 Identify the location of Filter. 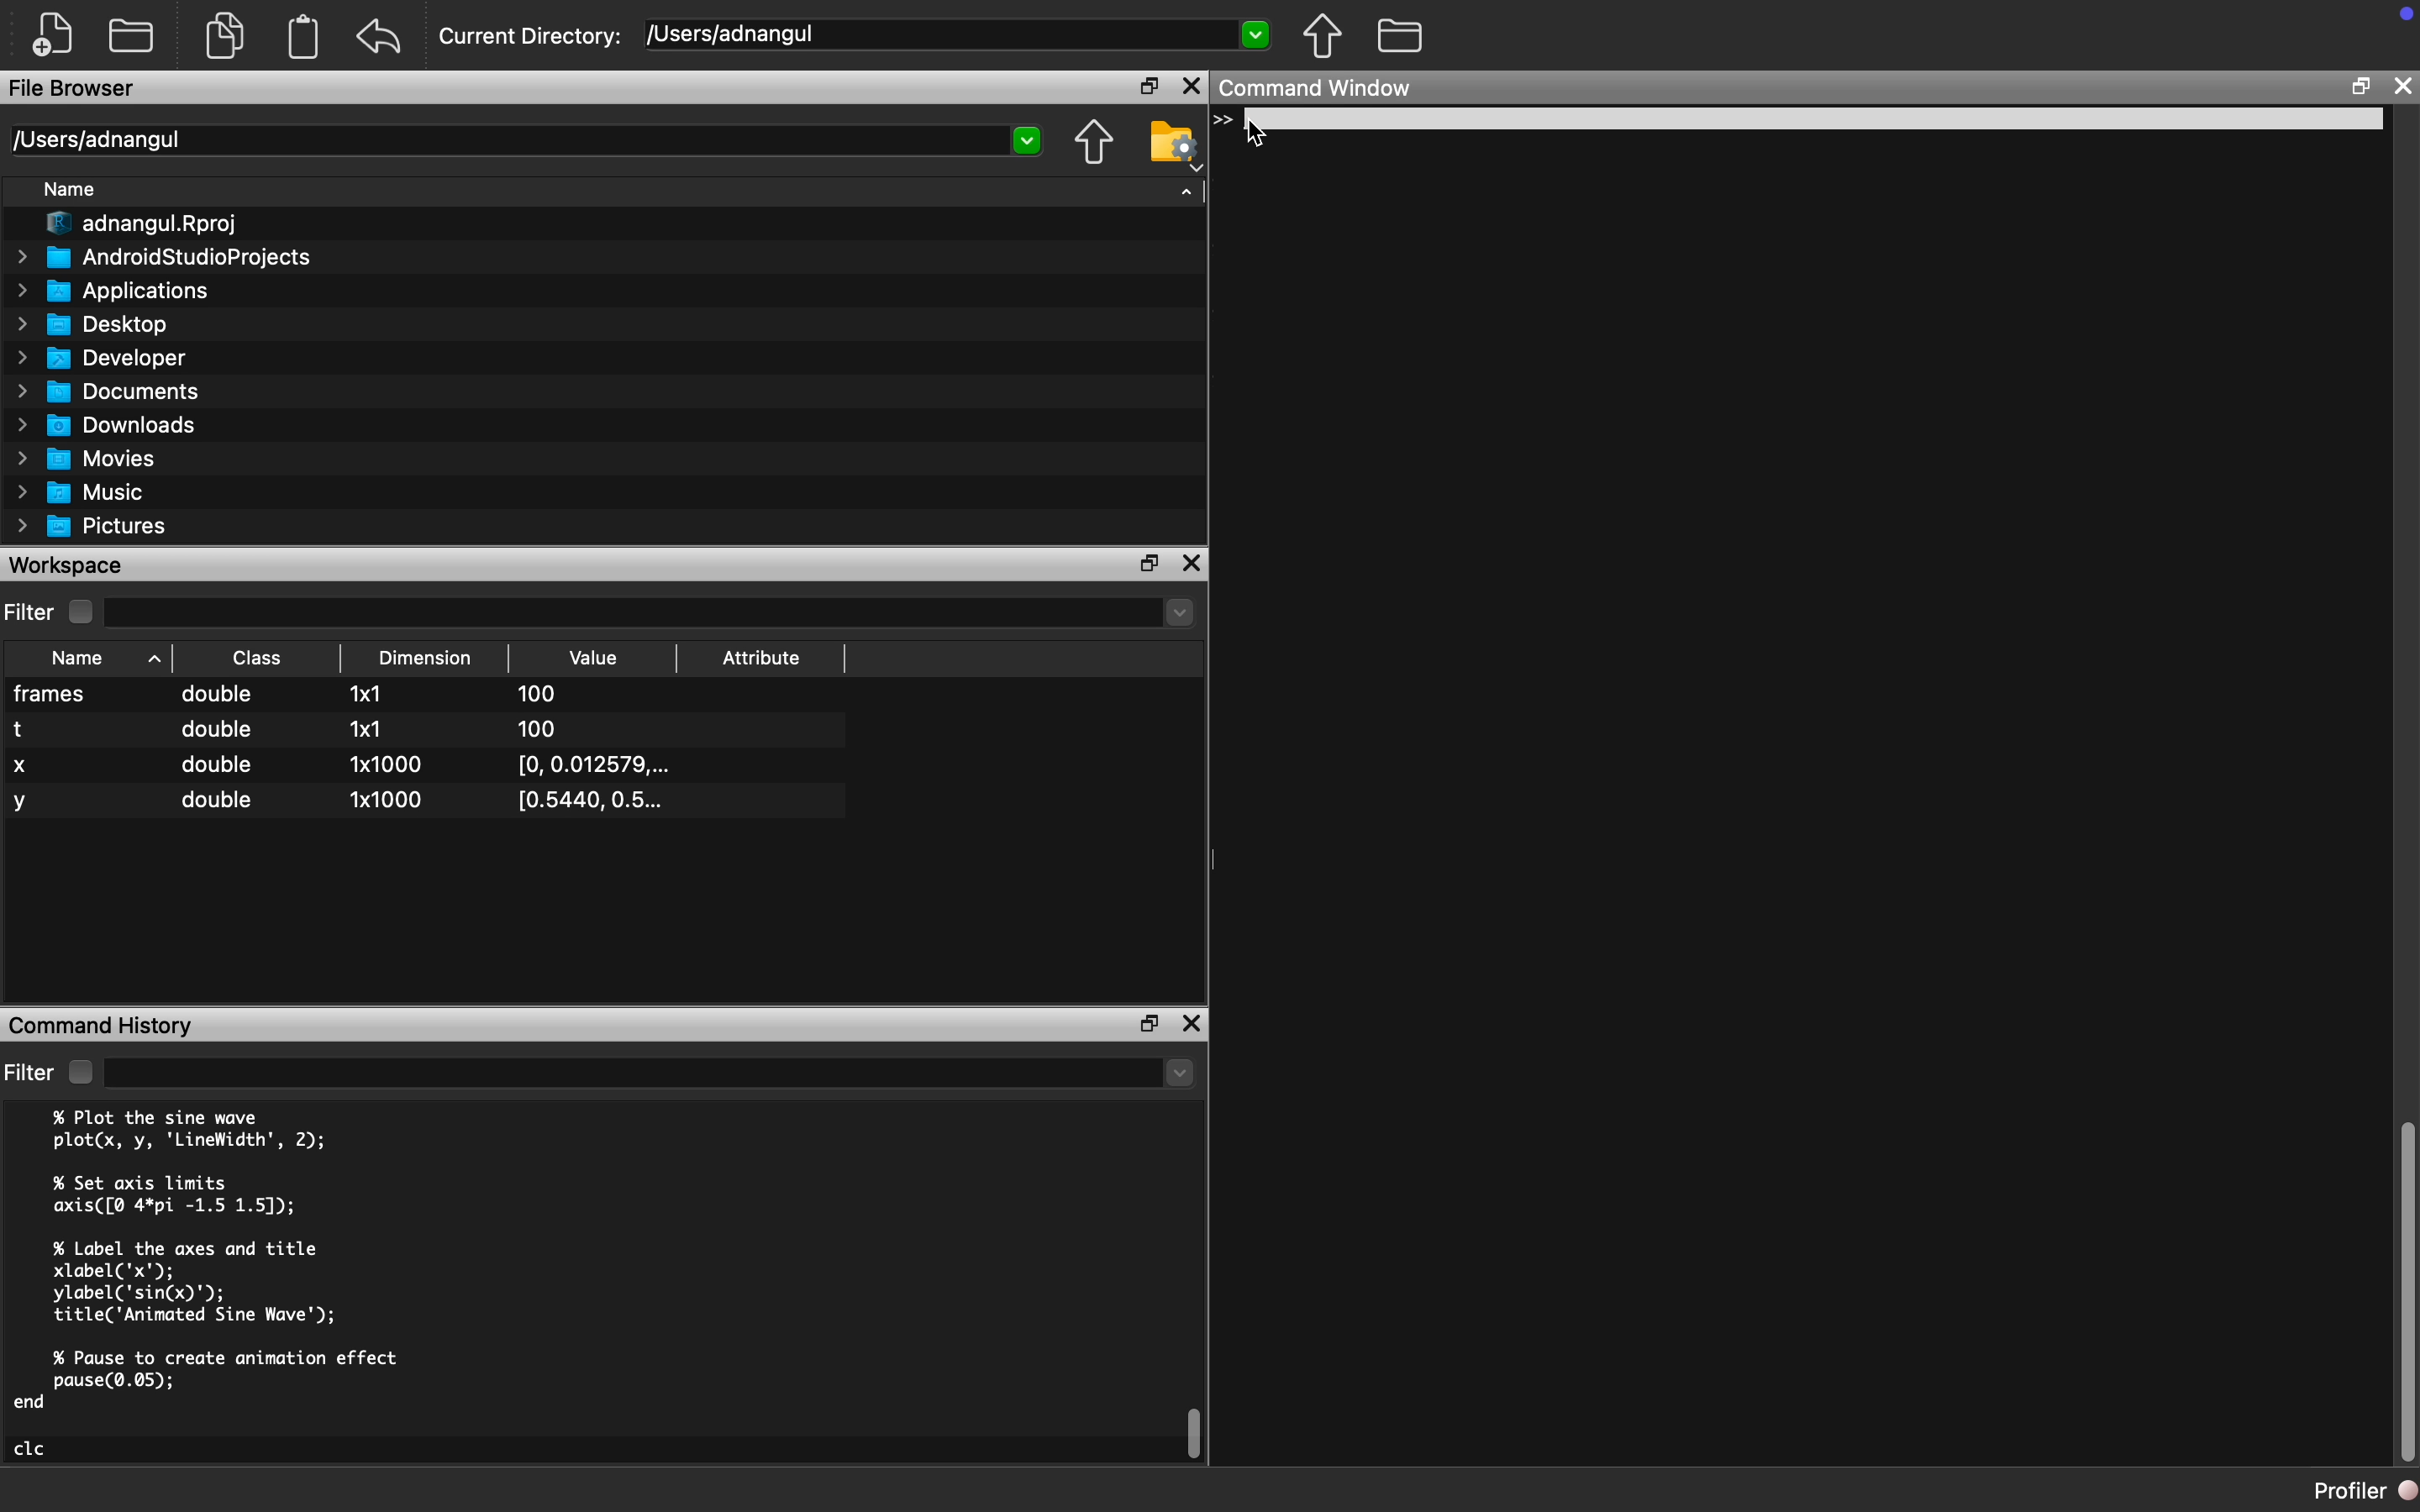
(28, 1074).